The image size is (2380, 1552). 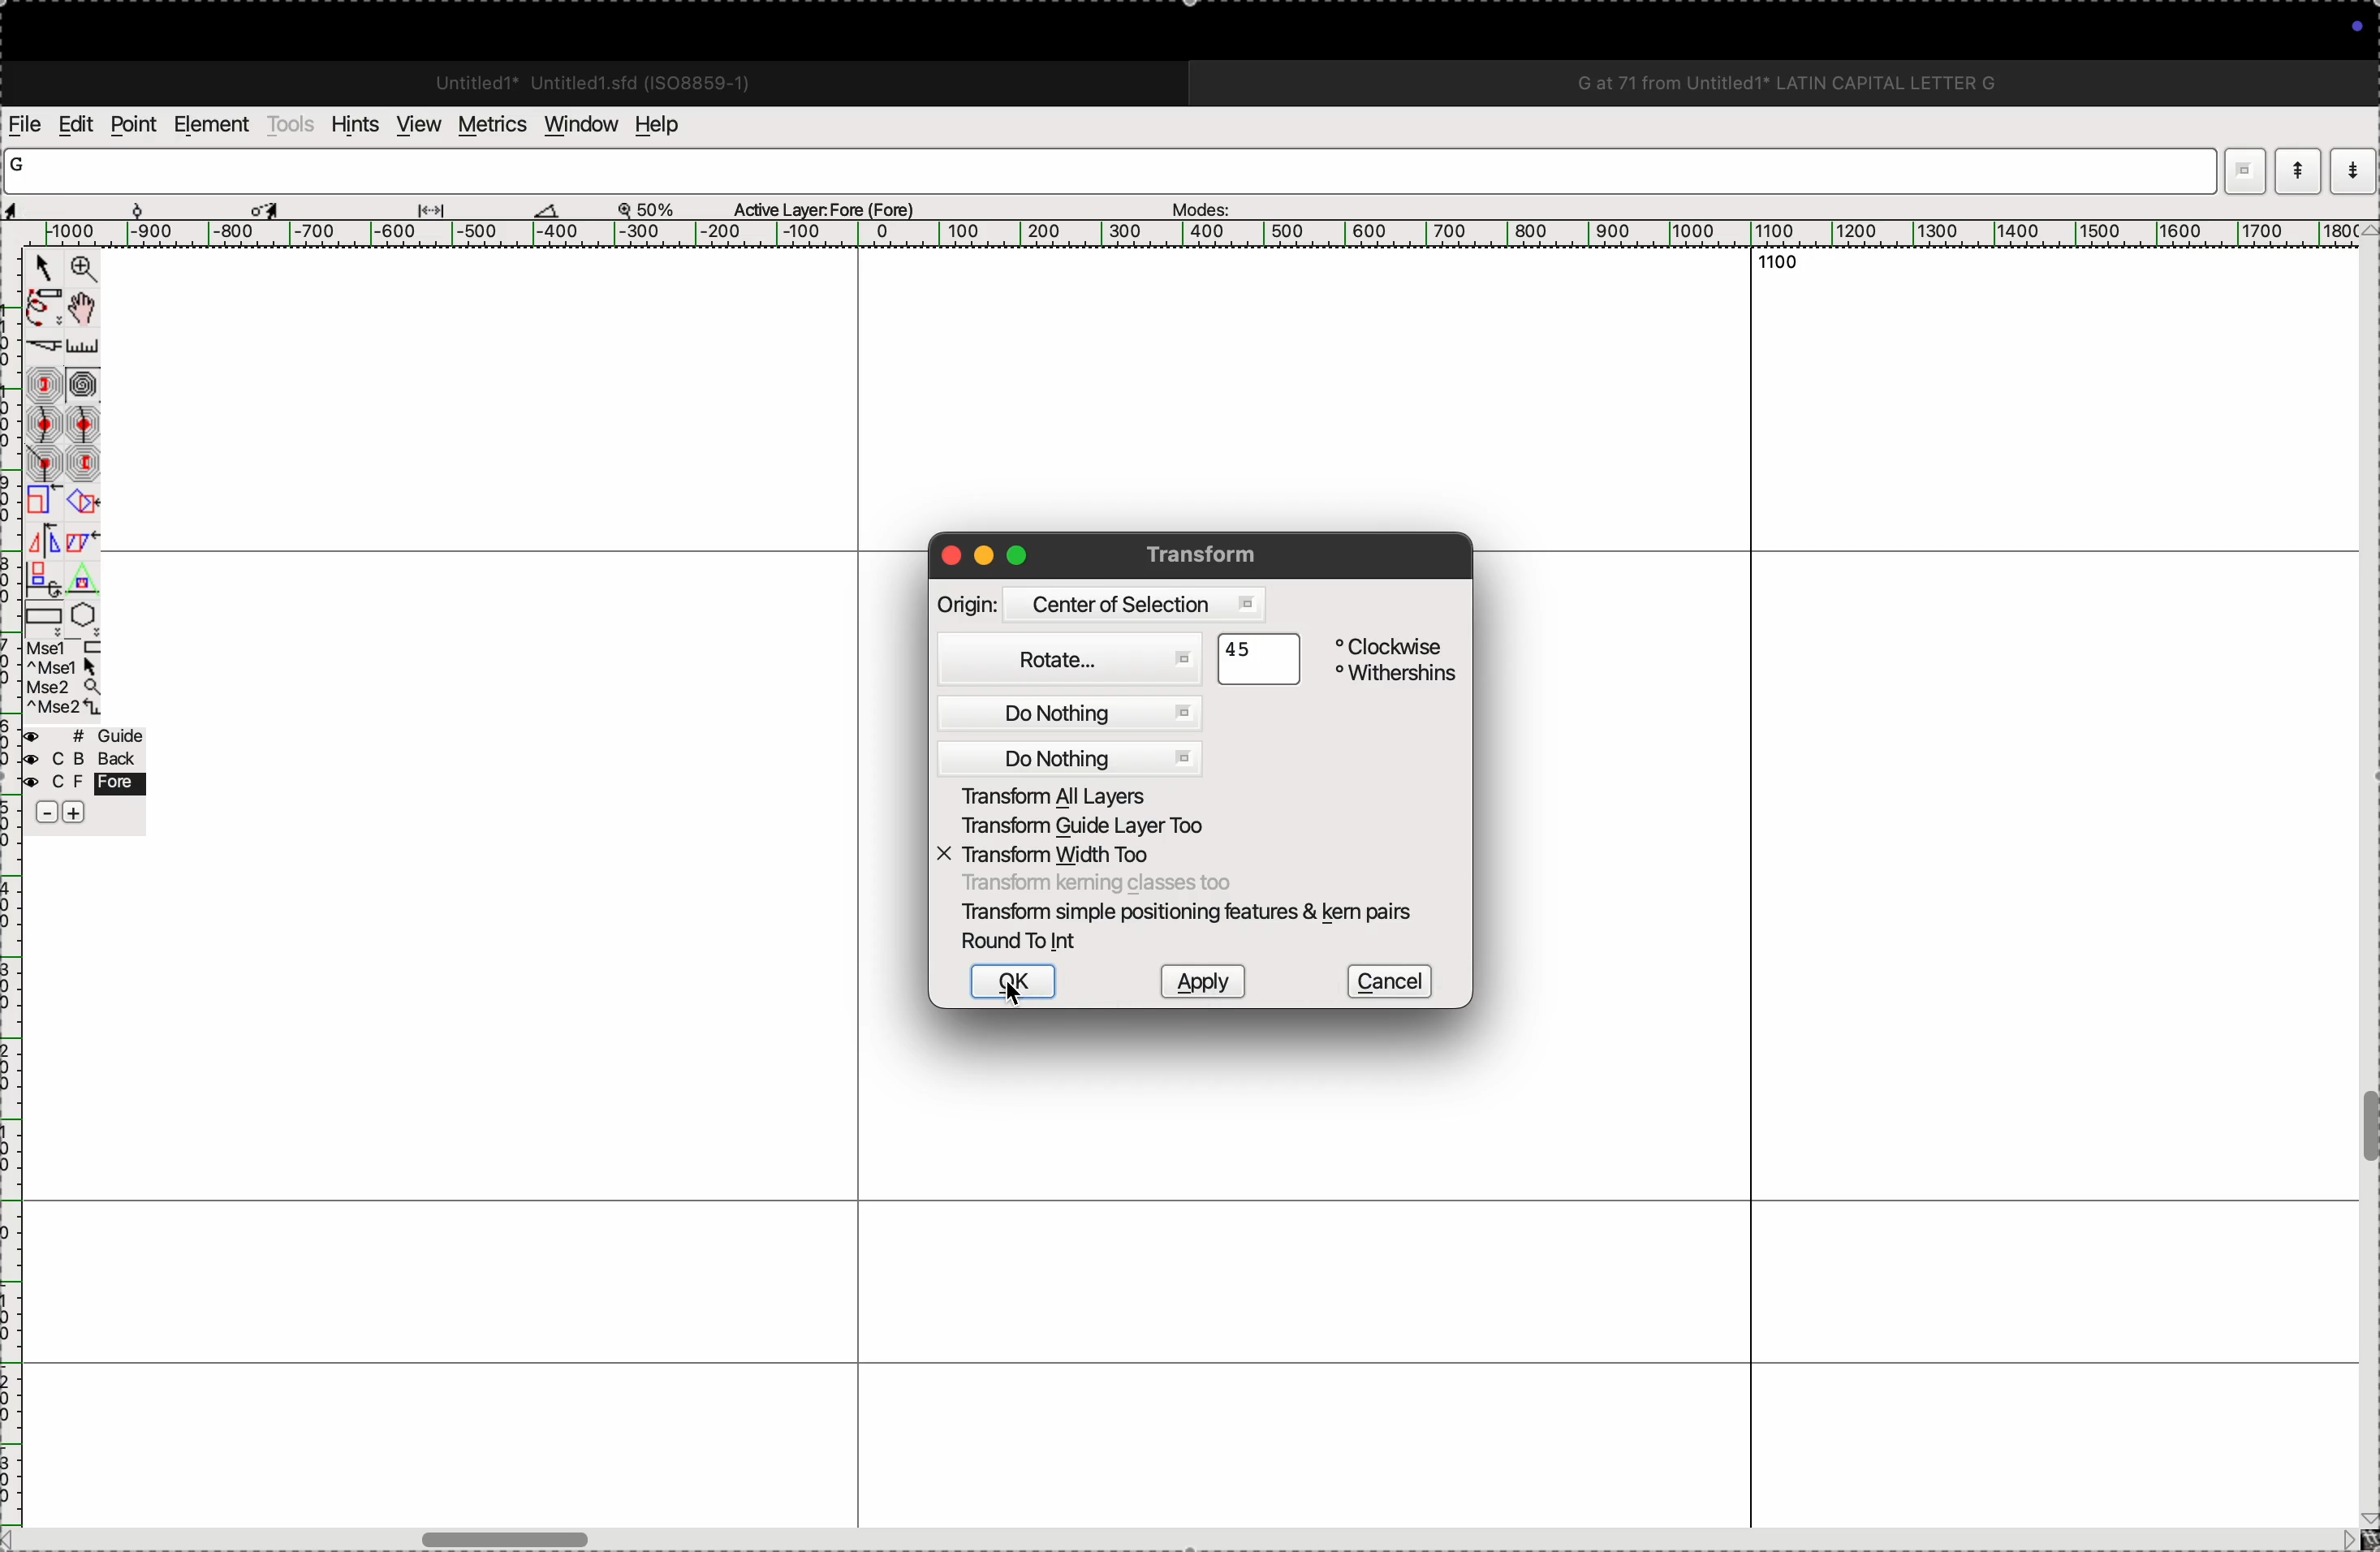 I want to click on horizontal scrollbar, so click(x=1174, y=1535).